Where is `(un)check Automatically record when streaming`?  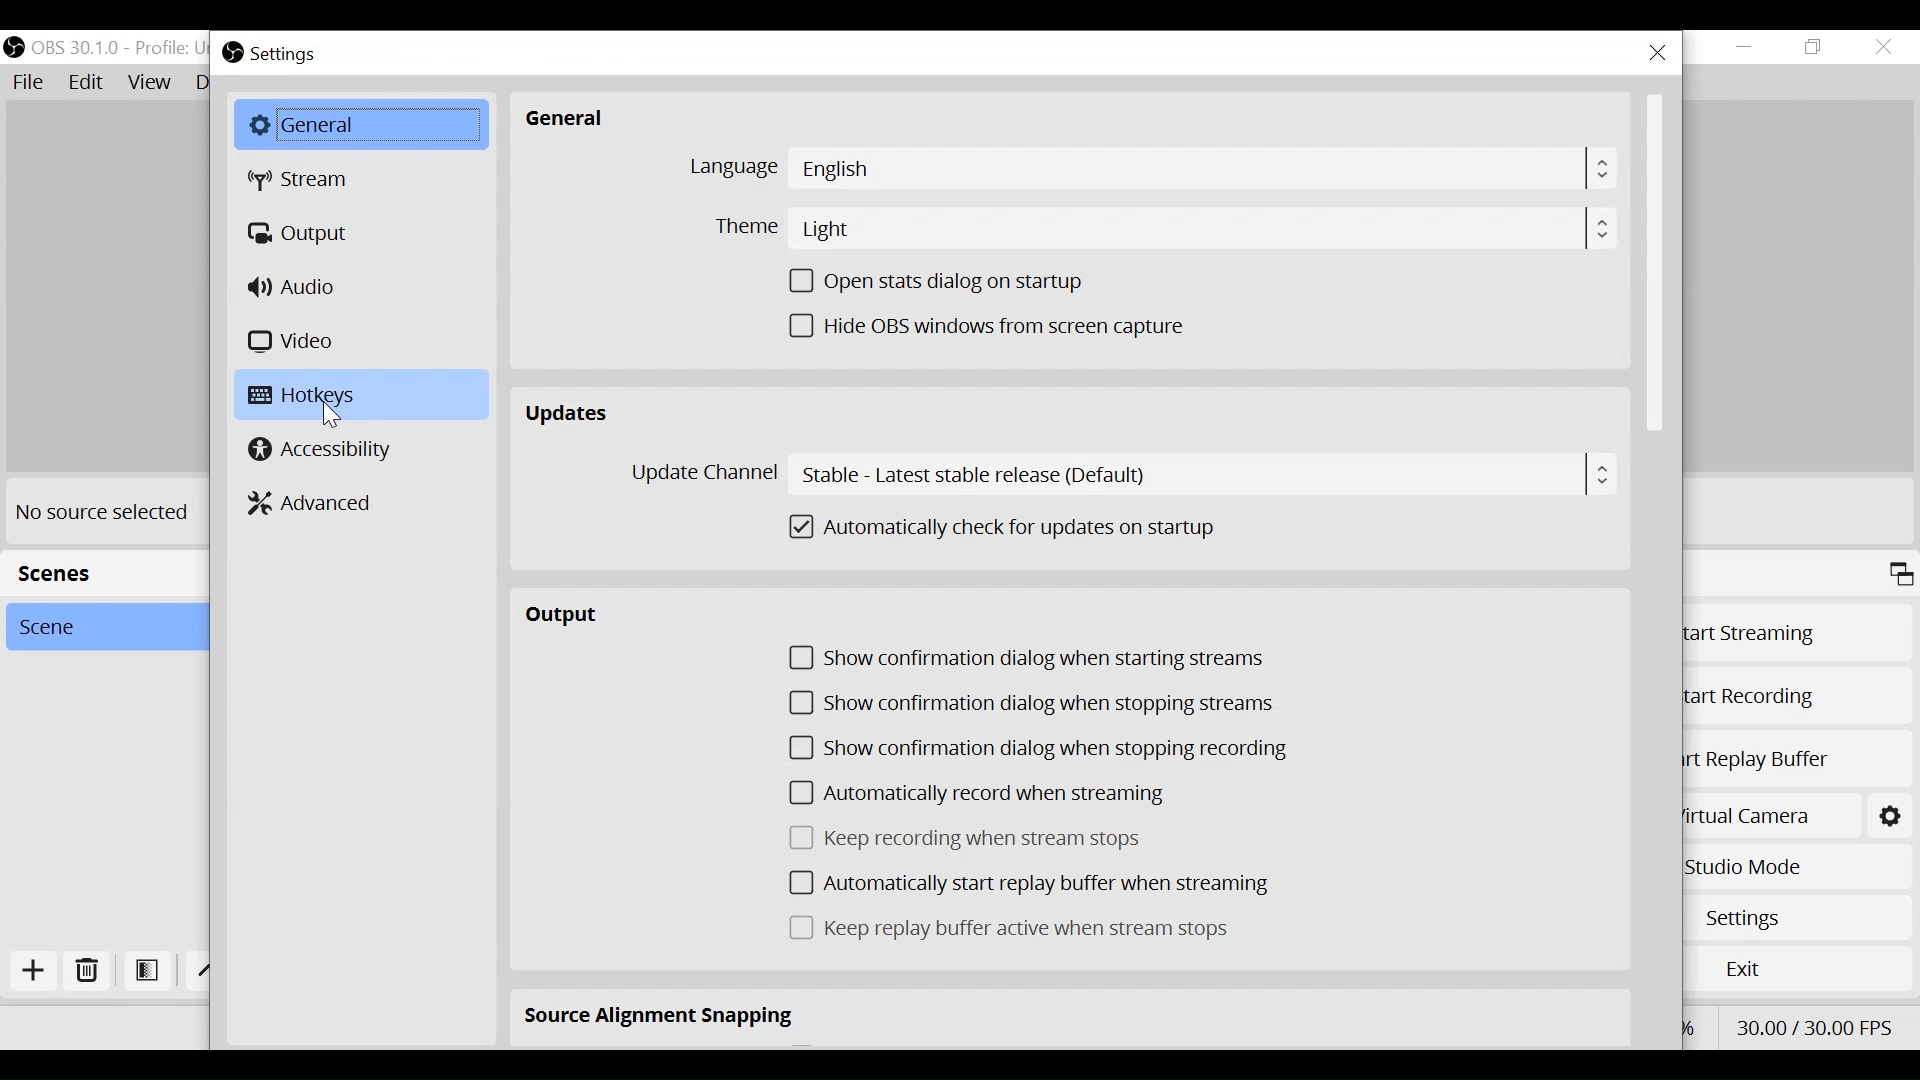 (un)check Automatically record when streaming is located at coordinates (991, 794).